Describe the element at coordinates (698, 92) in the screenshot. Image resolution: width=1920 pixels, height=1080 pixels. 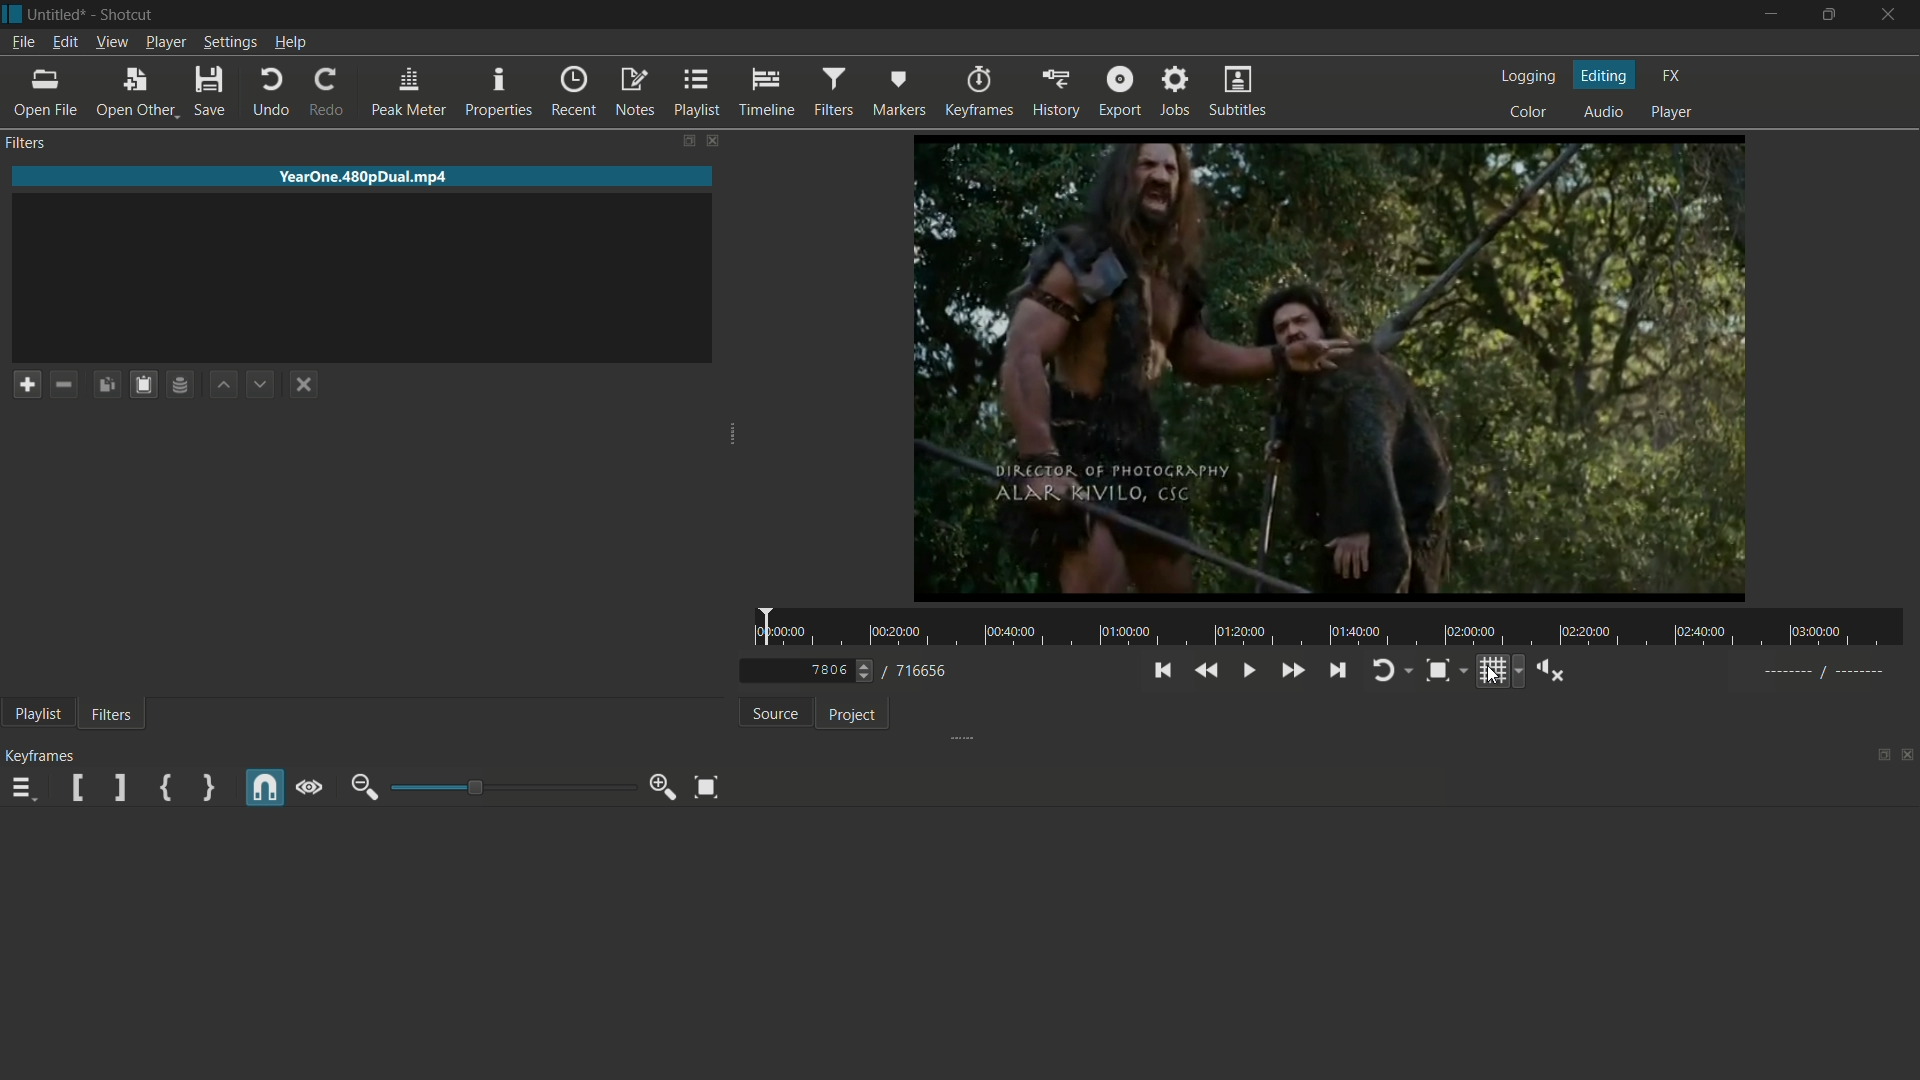
I see `playlist` at that location.